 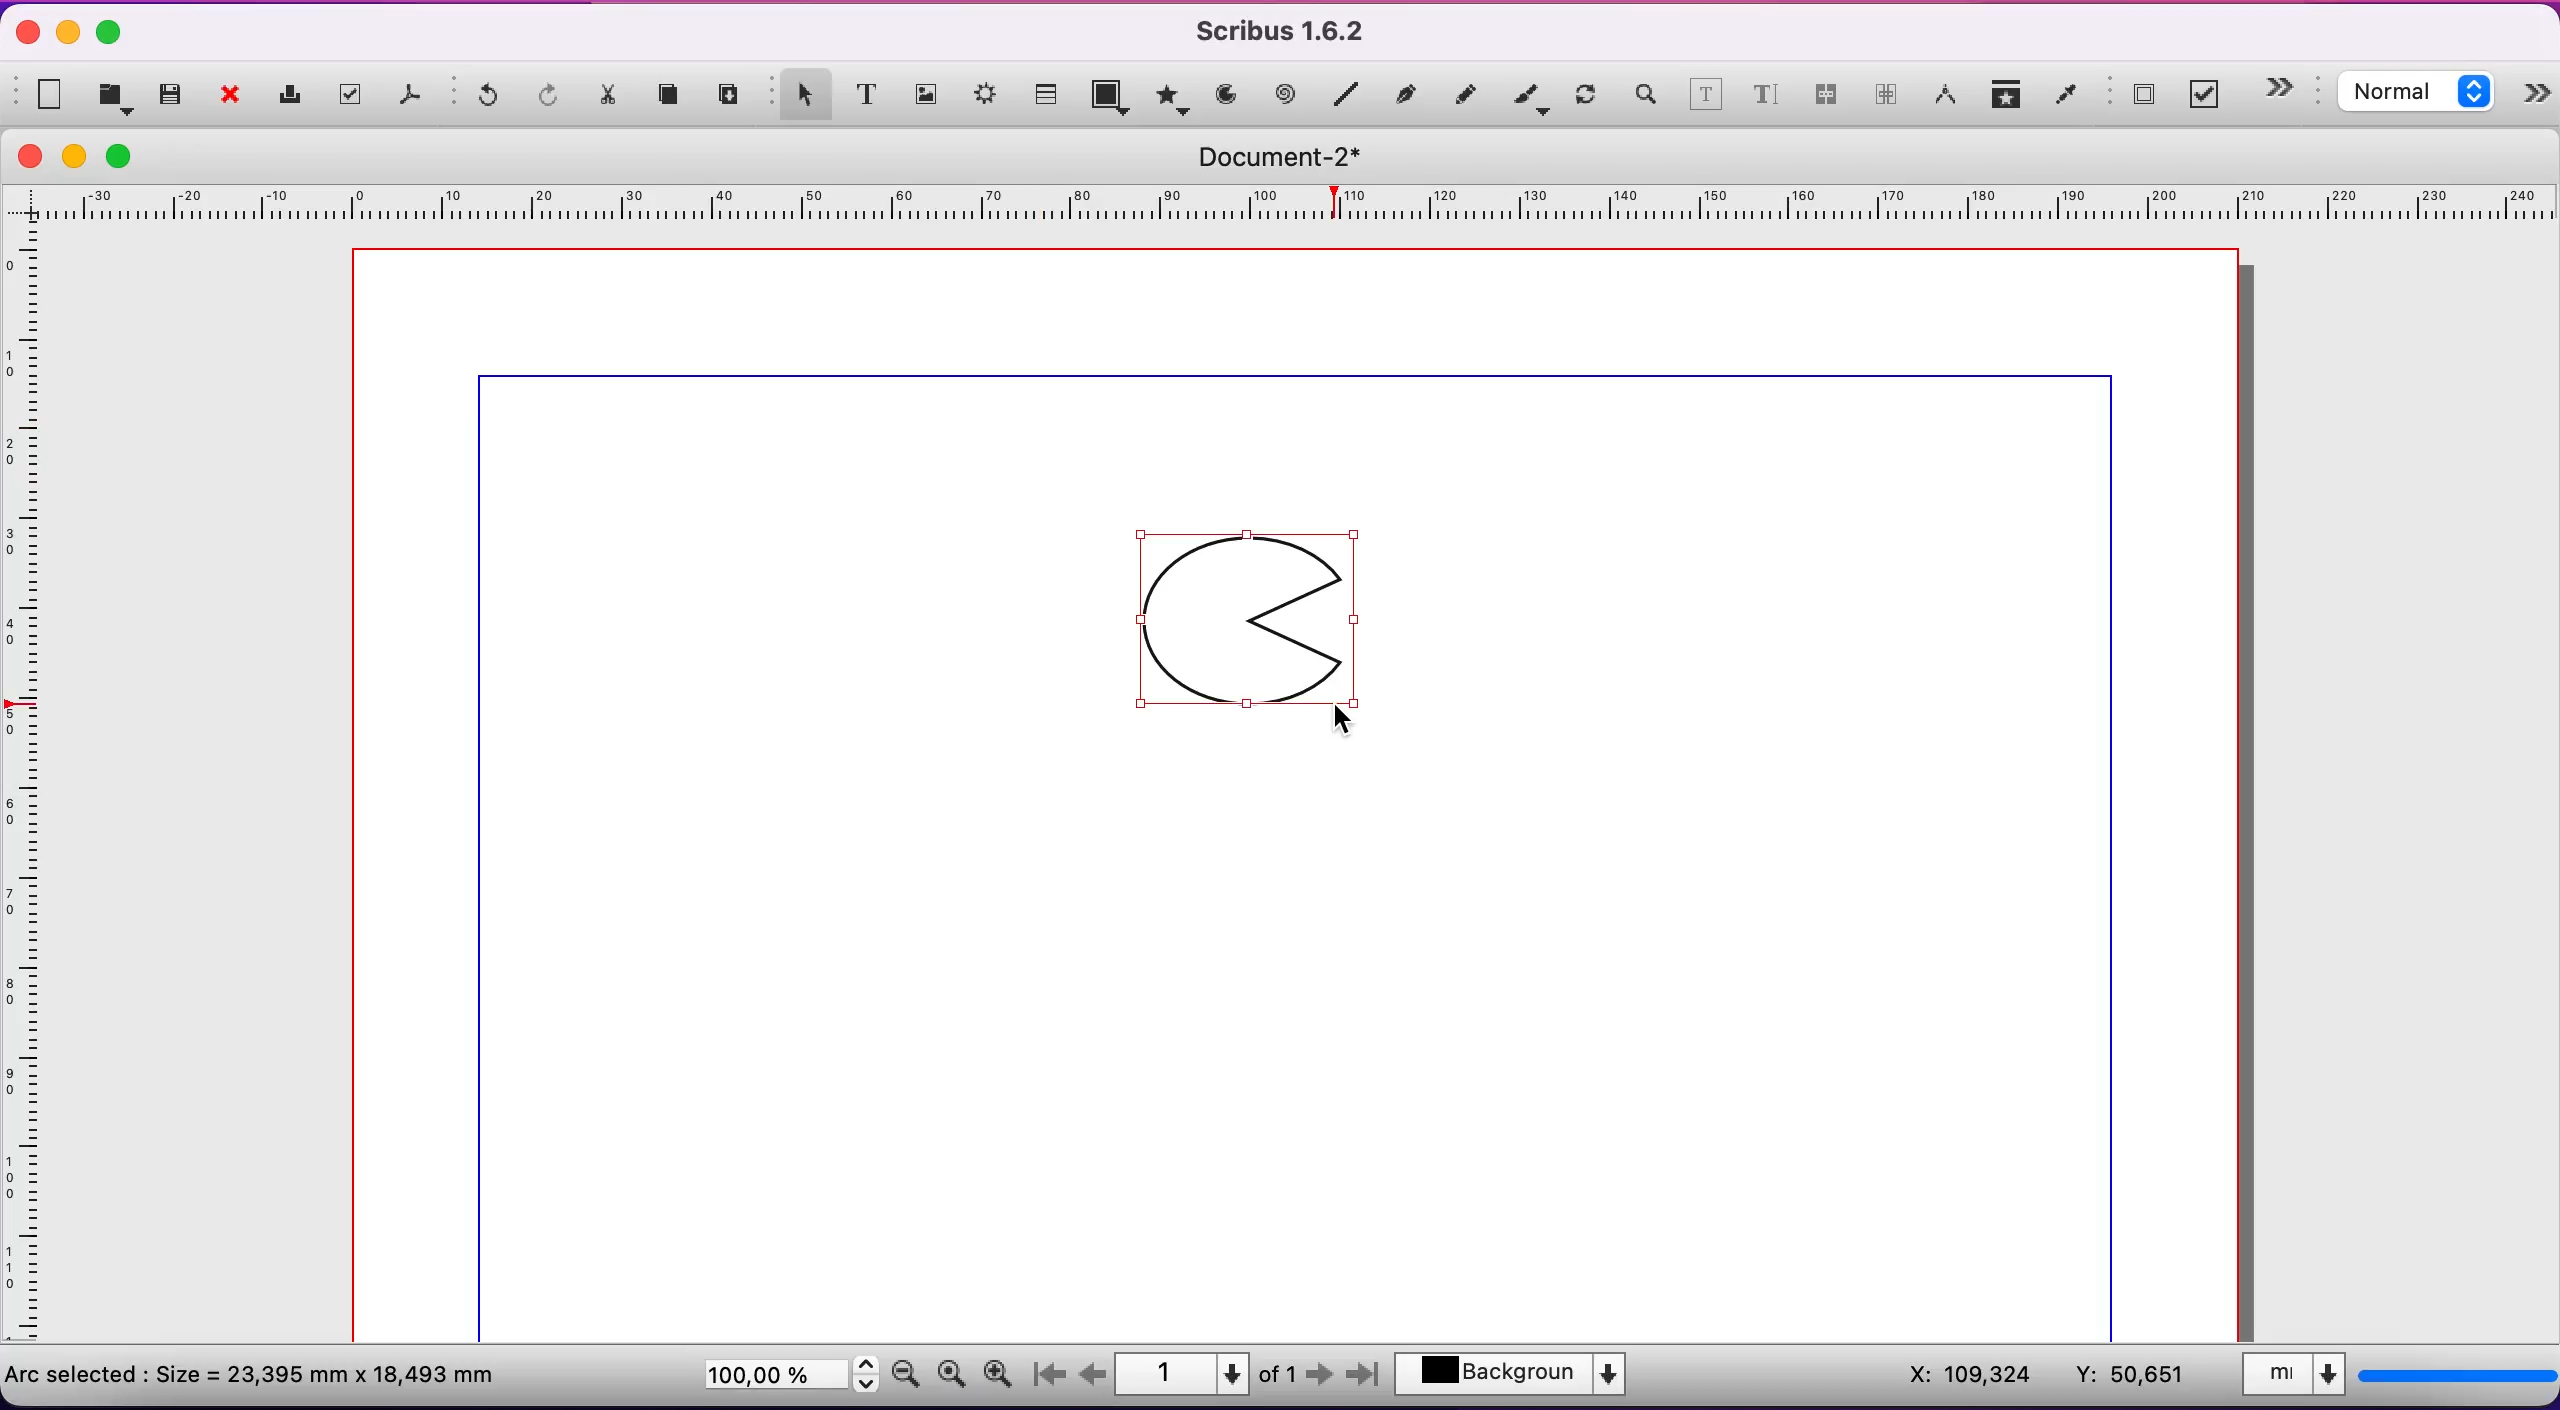 What do you see at coordinates (1285, 210) in the screenshot?
I see `horizontal measures` at bounding box center [1285, 210].